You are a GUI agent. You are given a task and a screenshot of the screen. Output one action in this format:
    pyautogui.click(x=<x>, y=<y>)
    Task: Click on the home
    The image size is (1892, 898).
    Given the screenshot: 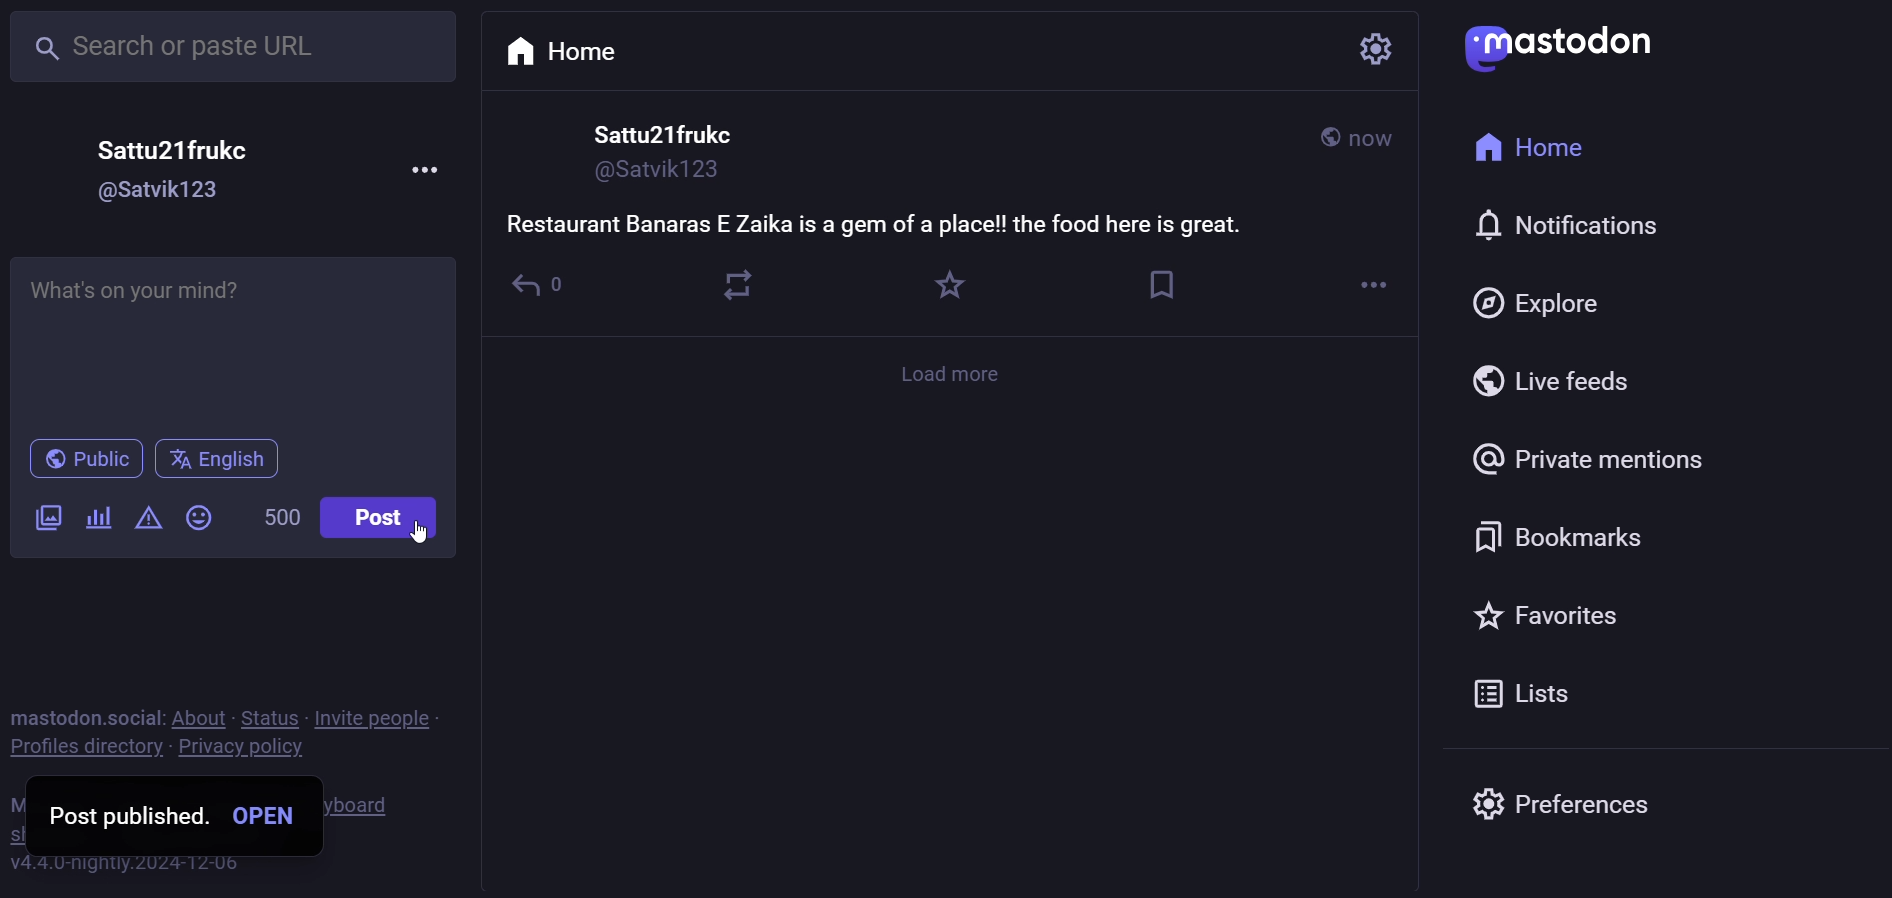 What is the action you would take?
    pyautogui.click(x=1529, y=150)
    